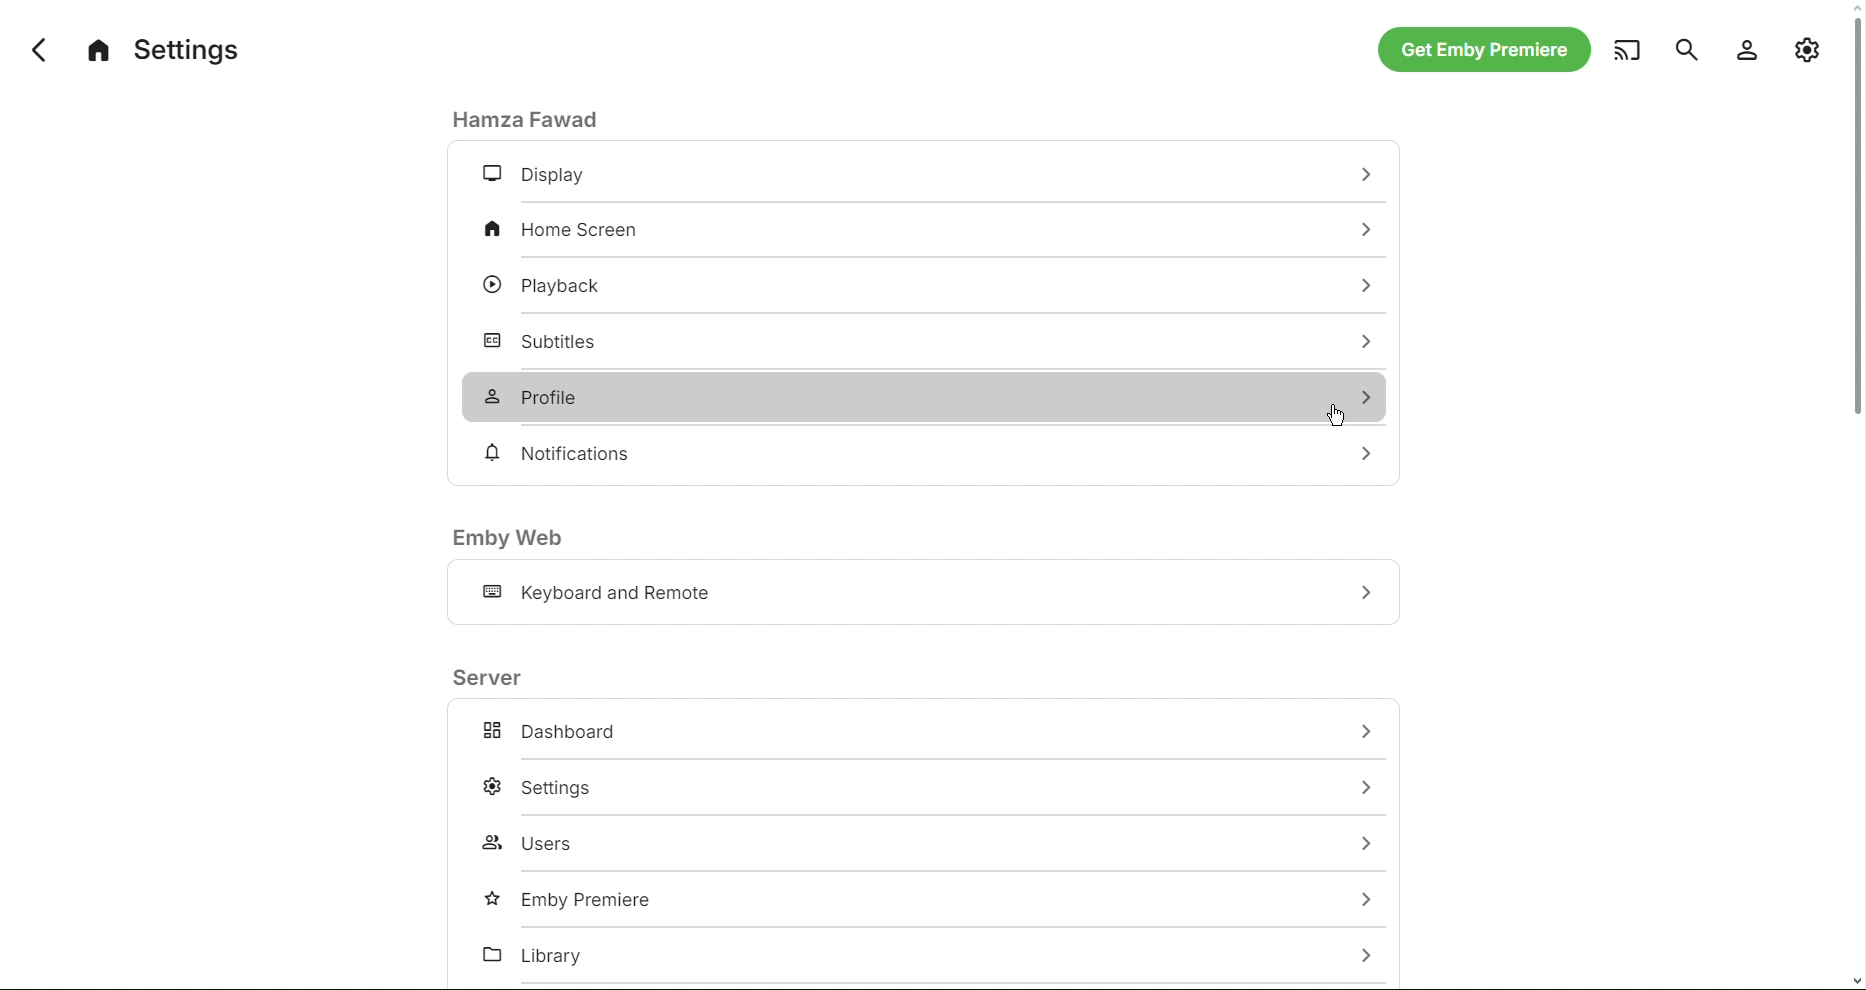 This screenshot has height=990, width=1866. I want to click on Notifications, so click(564, 454).